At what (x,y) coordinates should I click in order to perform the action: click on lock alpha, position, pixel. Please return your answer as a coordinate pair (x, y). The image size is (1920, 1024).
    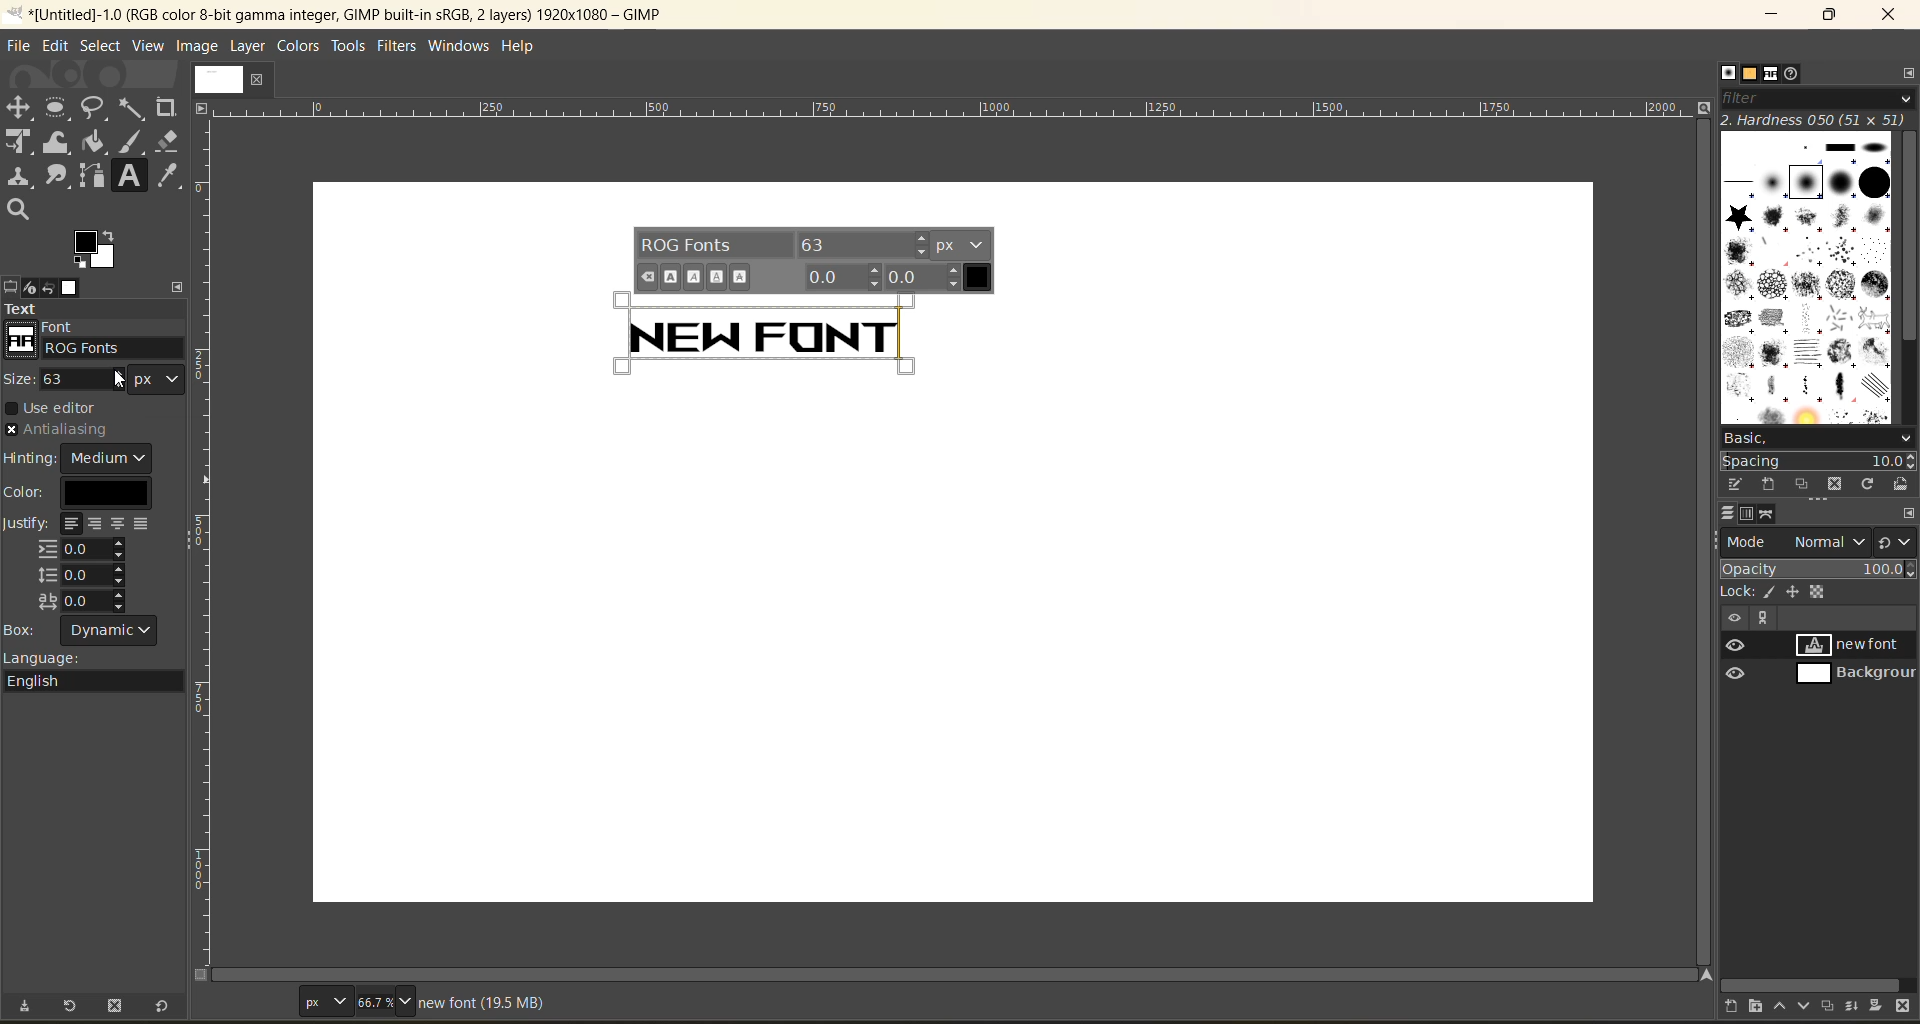
    Looking at the image, I should click on (1787, 590).